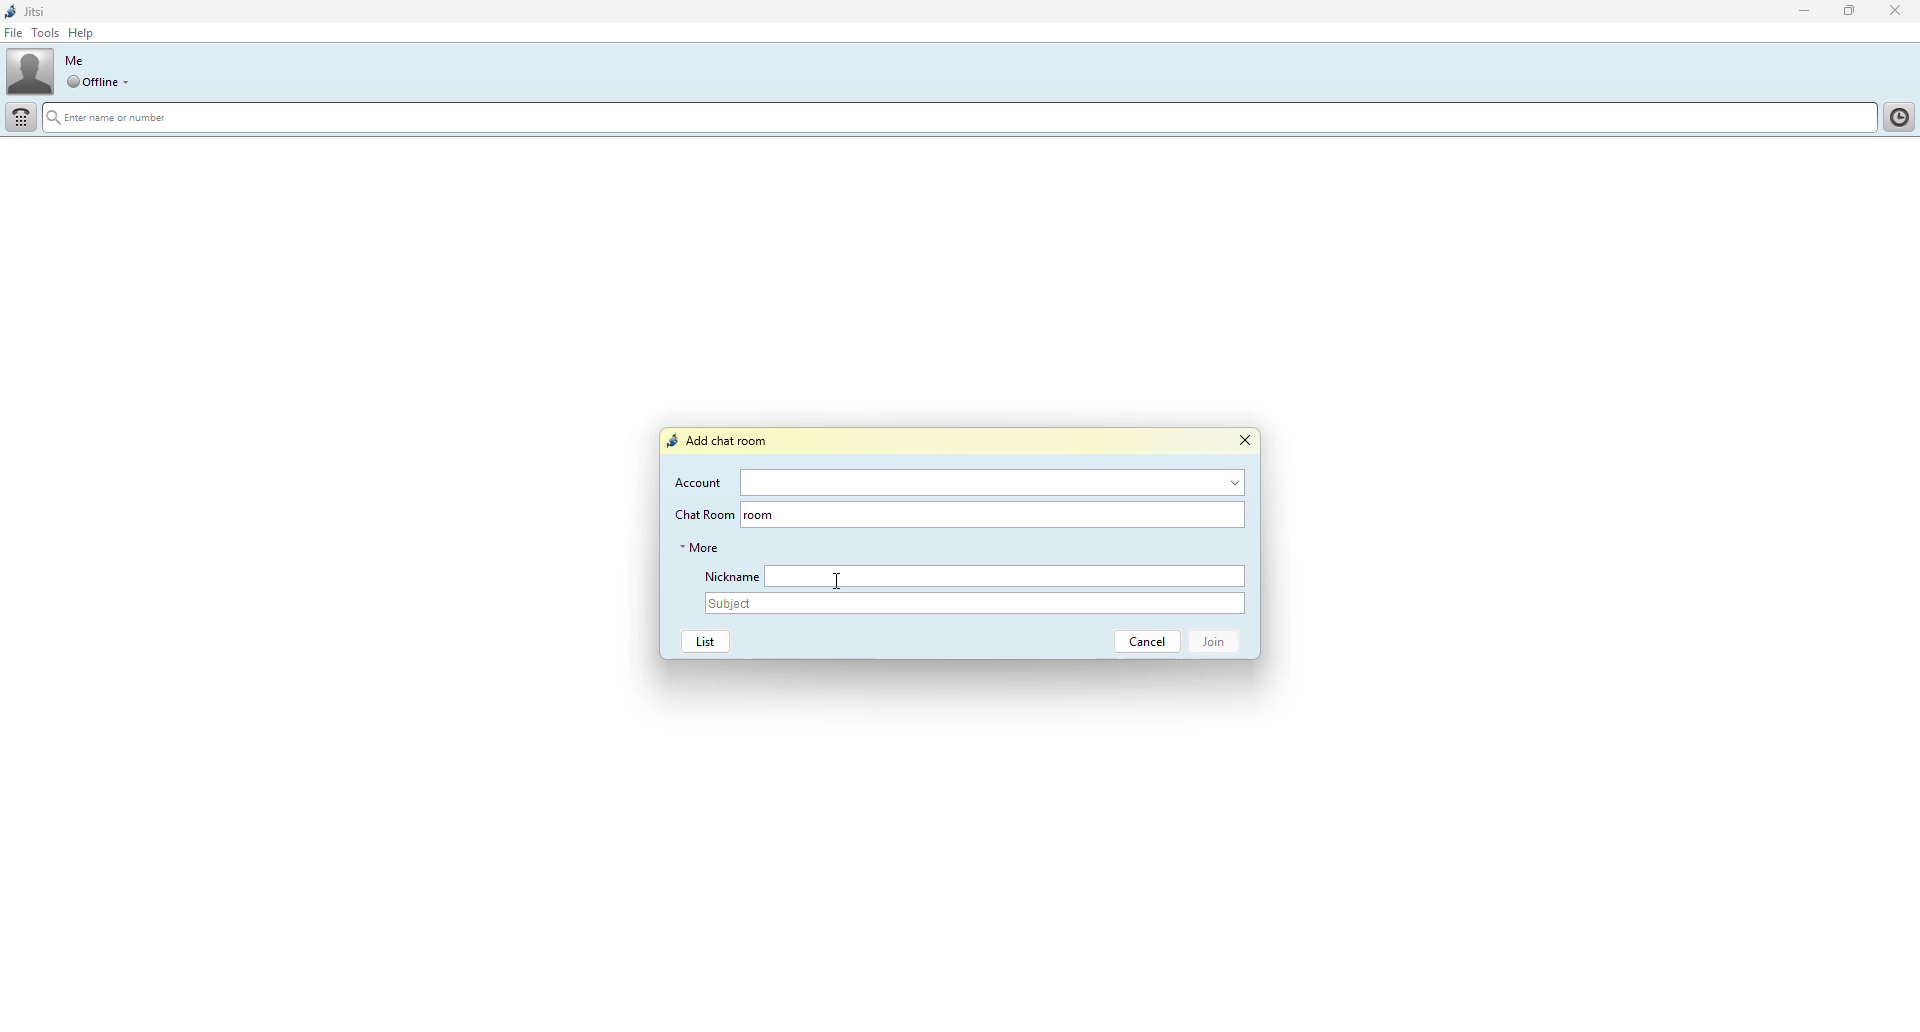 Image resolution: width=1920 pixels, height=1032 pixels. I want to click on profile, so click(30, 71).